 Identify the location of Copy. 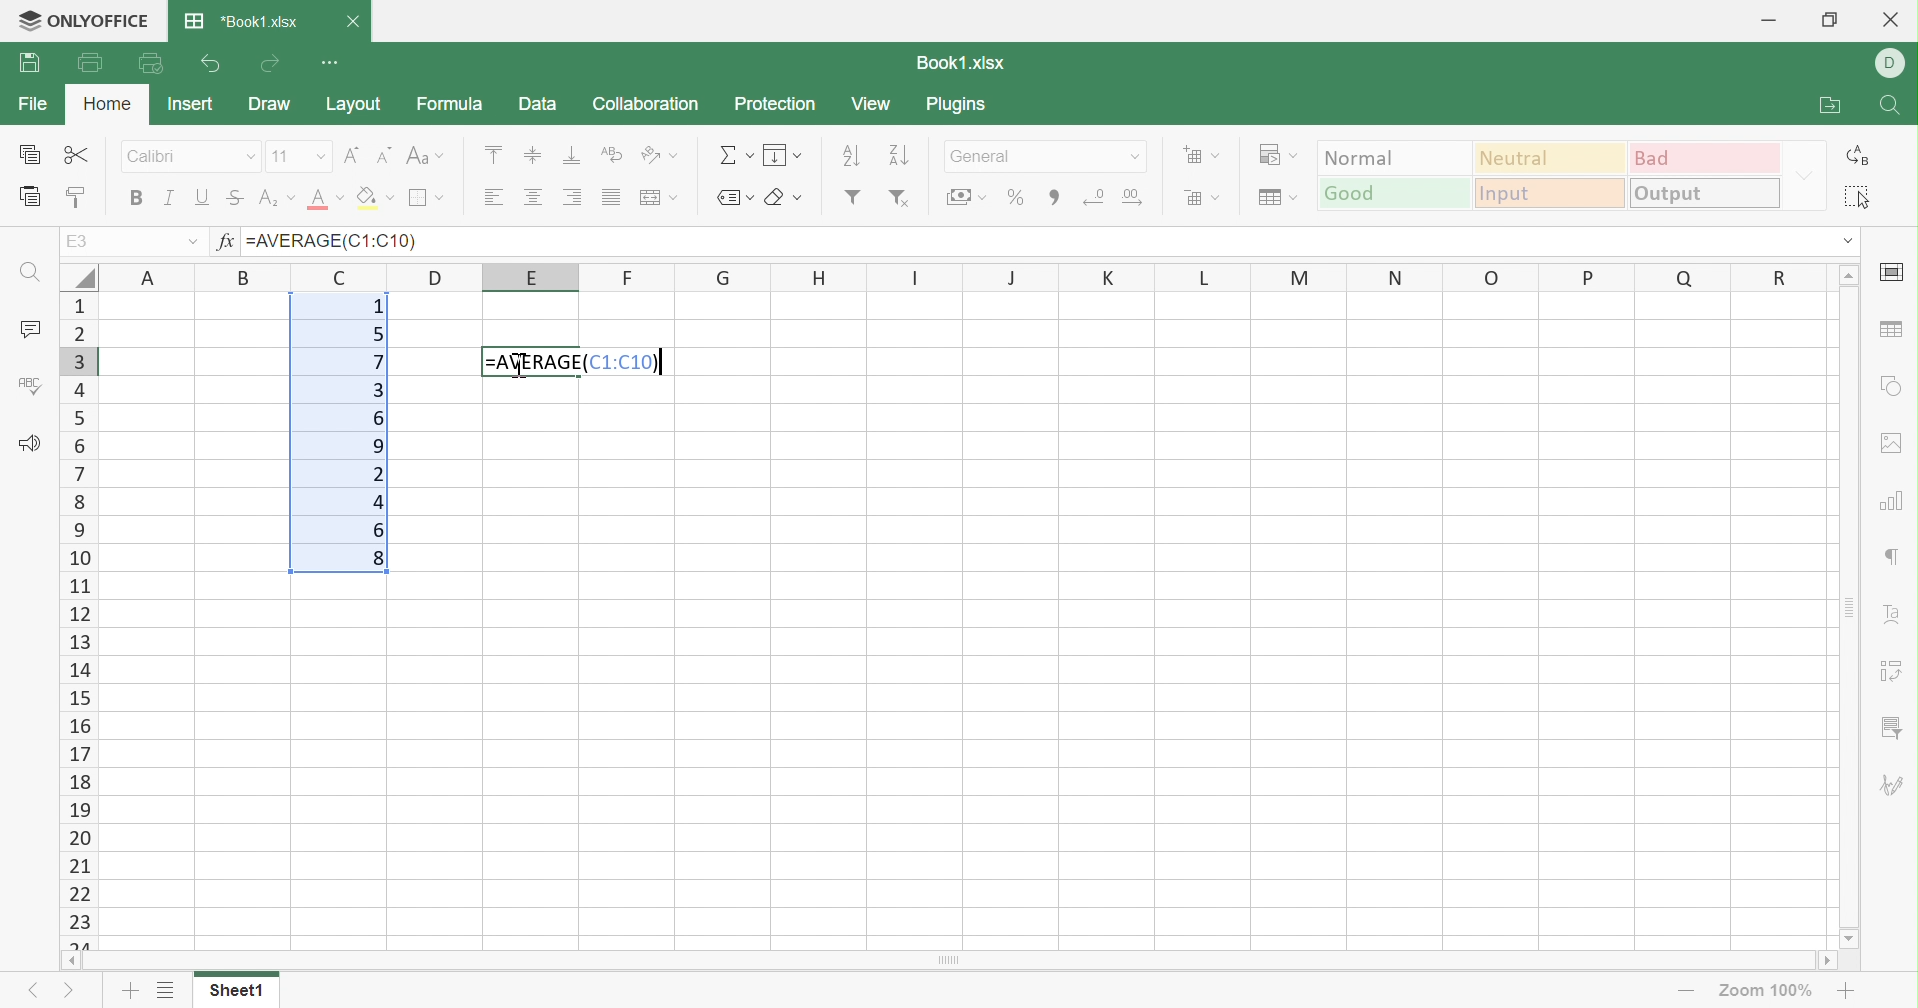
(27, 156).